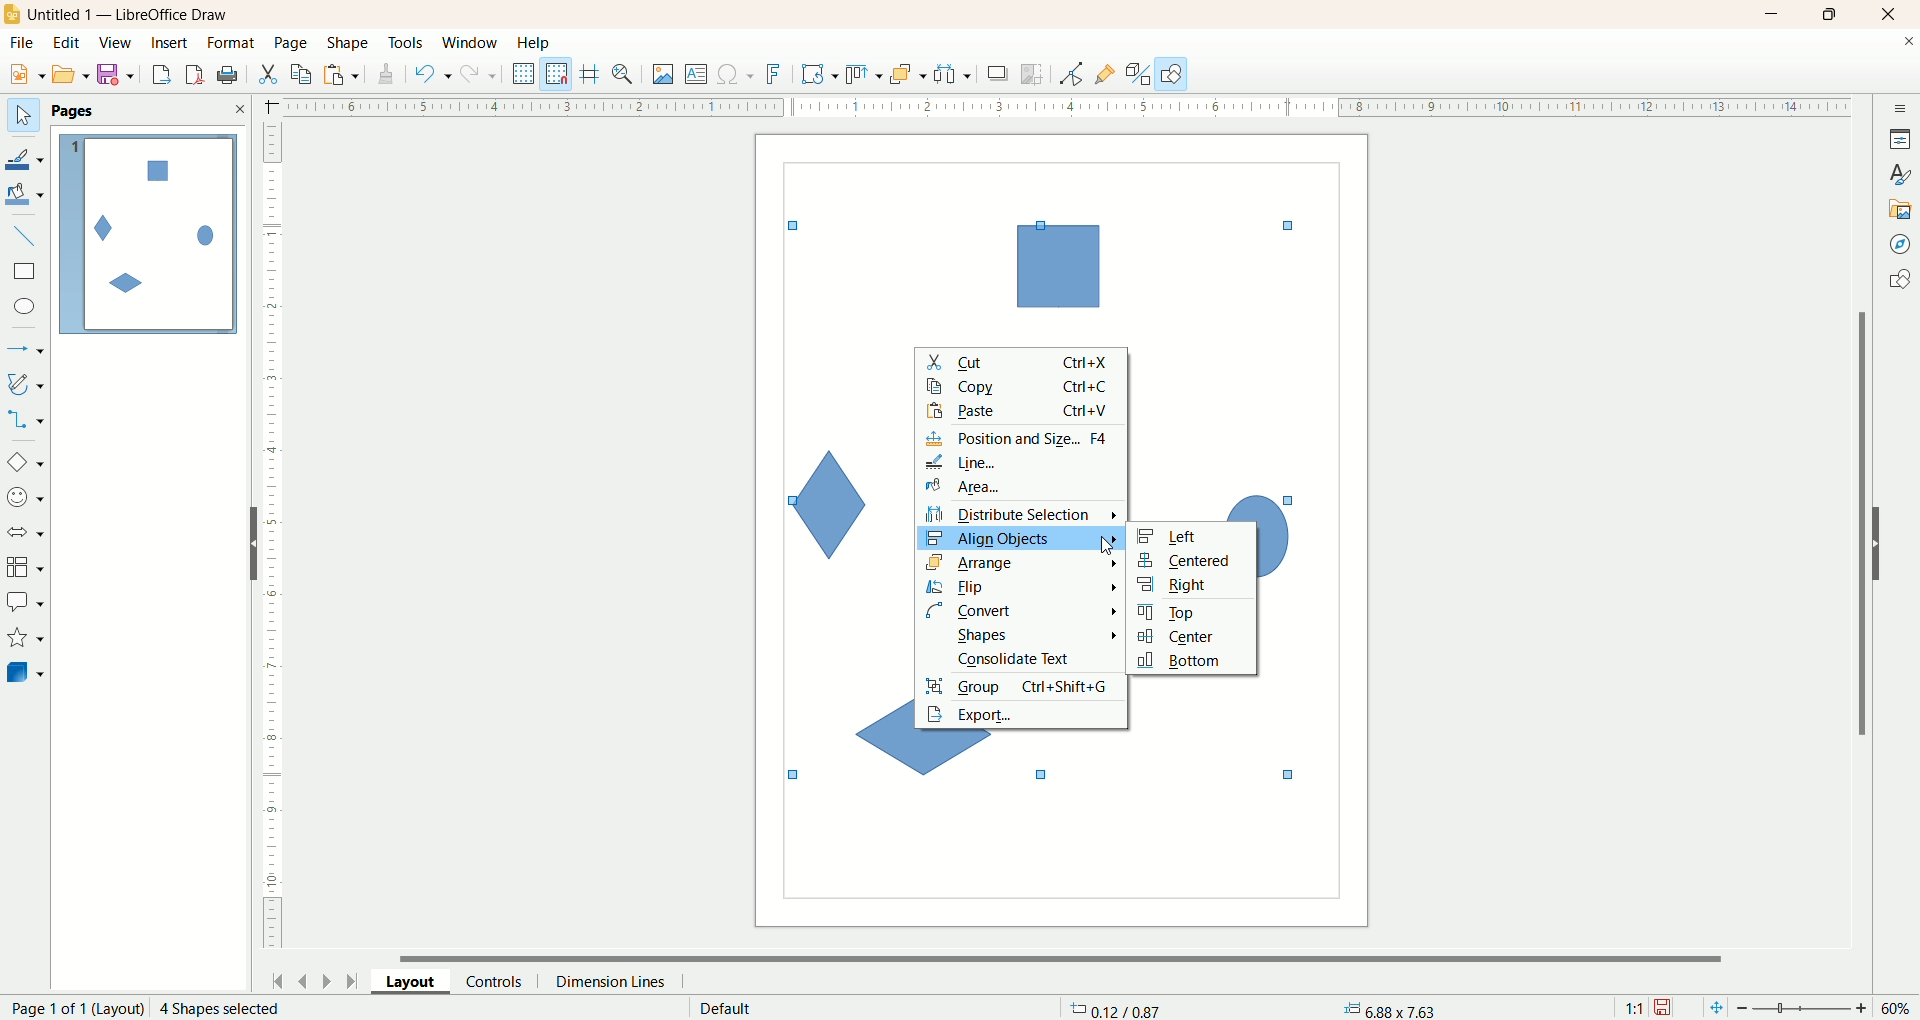  Describe the element at coordinates (1387, 1009) in the screenshot. I see `anchor point` at that location.